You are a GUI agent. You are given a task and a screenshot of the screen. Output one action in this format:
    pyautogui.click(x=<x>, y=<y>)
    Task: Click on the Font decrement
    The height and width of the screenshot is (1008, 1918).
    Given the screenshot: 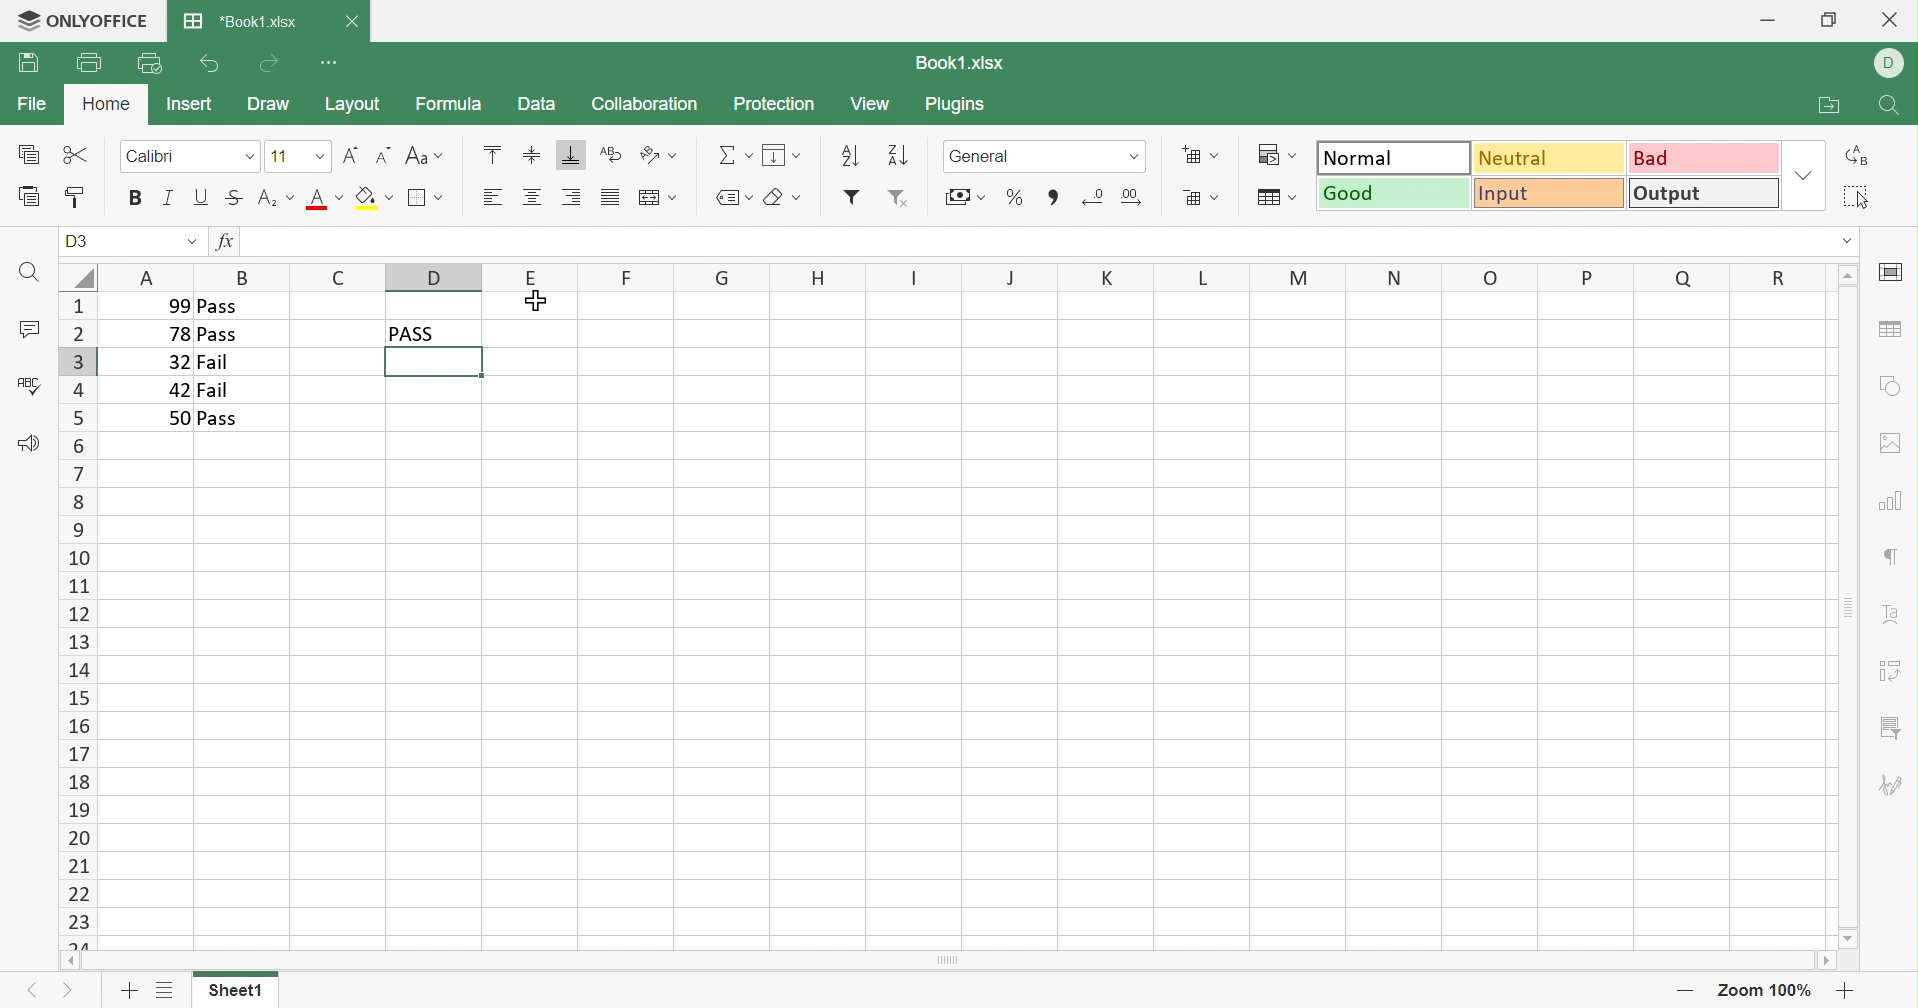 What is the action you would take?
    pyautogui.click(x=385, y=154)
    